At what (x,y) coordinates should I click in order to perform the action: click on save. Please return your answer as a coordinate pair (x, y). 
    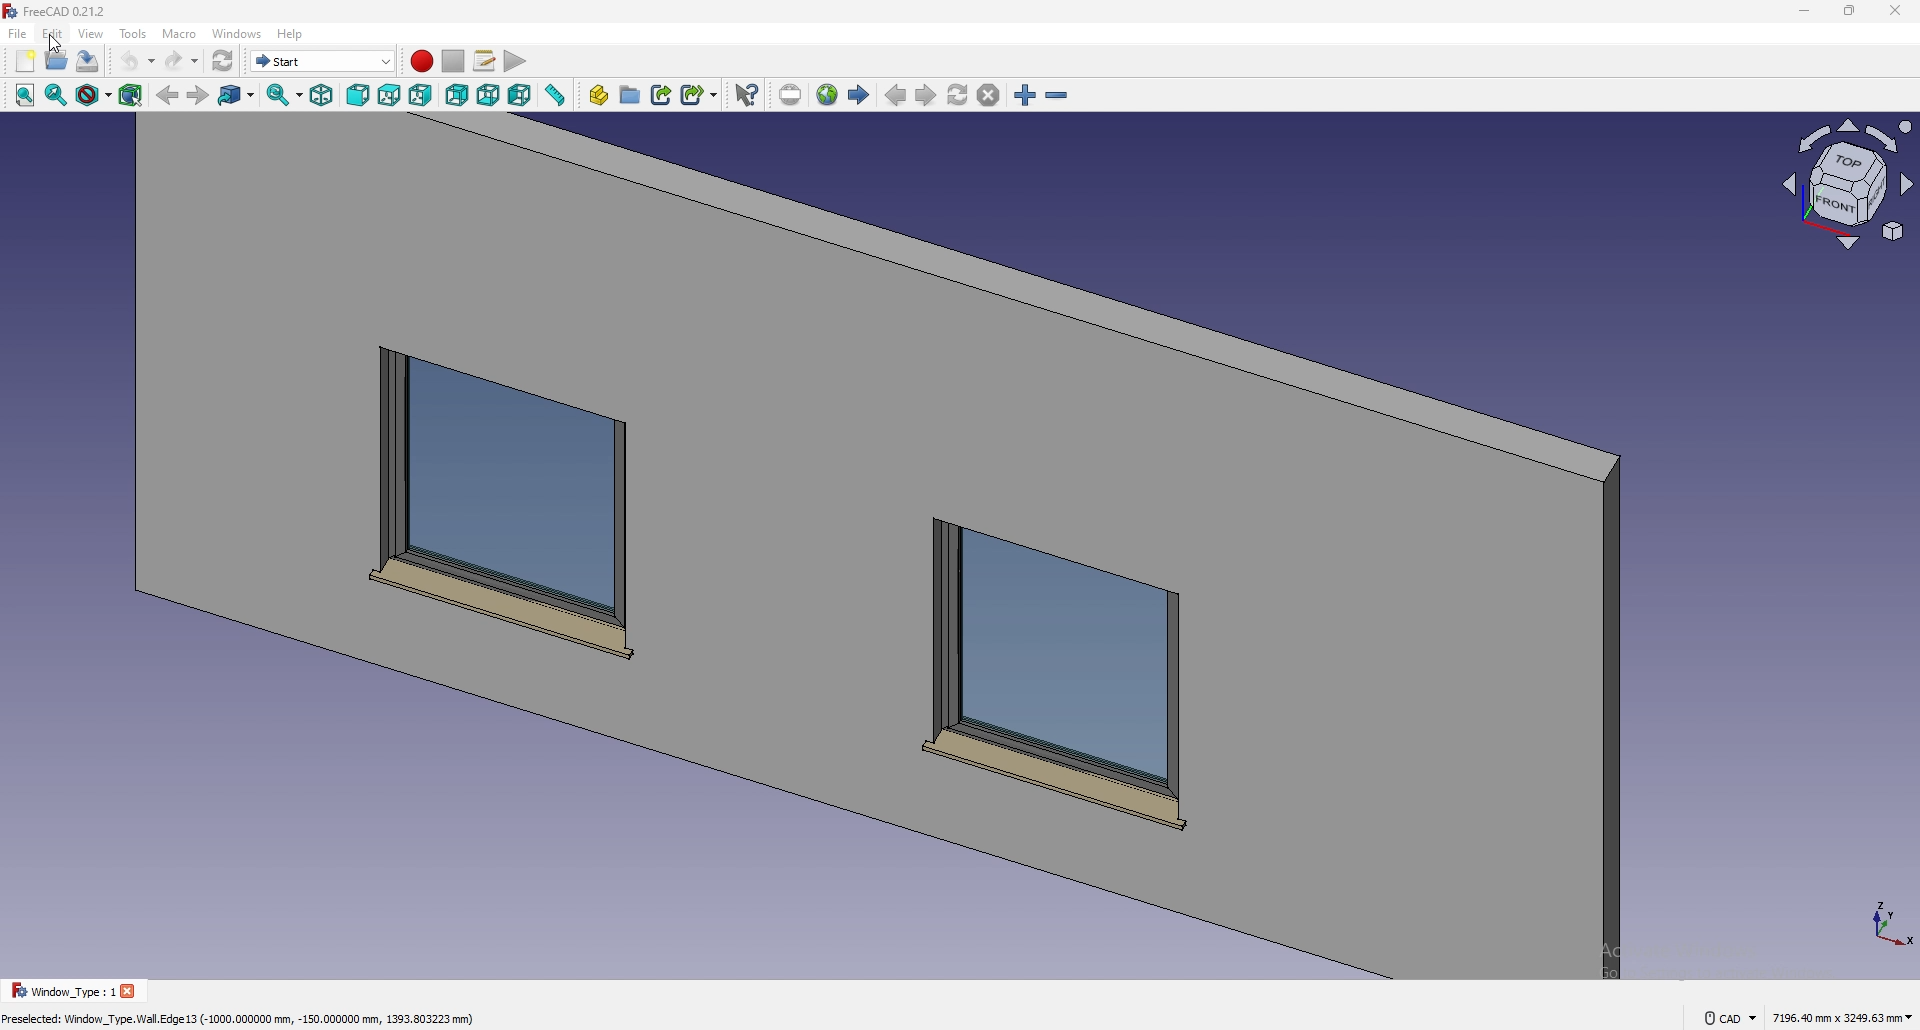
    Looking at the image, I should click on (88, 60).